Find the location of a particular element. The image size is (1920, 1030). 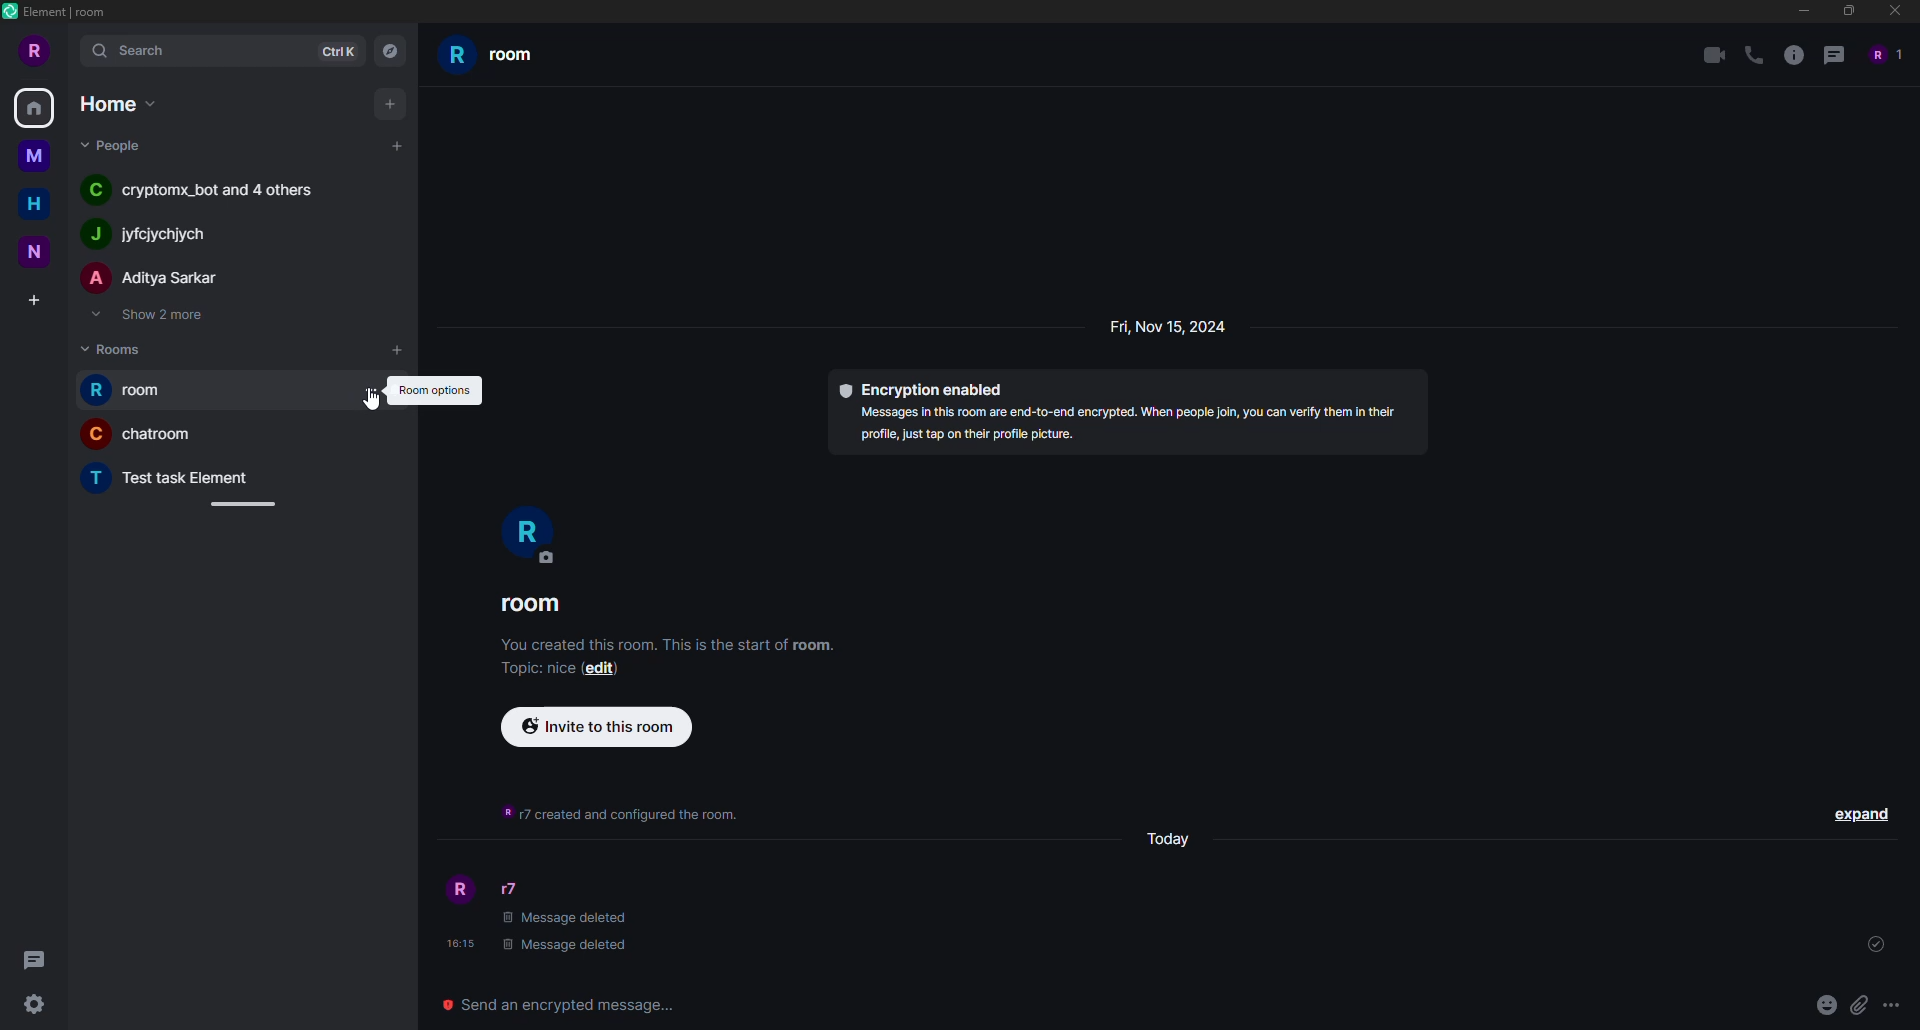

h is located at coordinates (42, 208).